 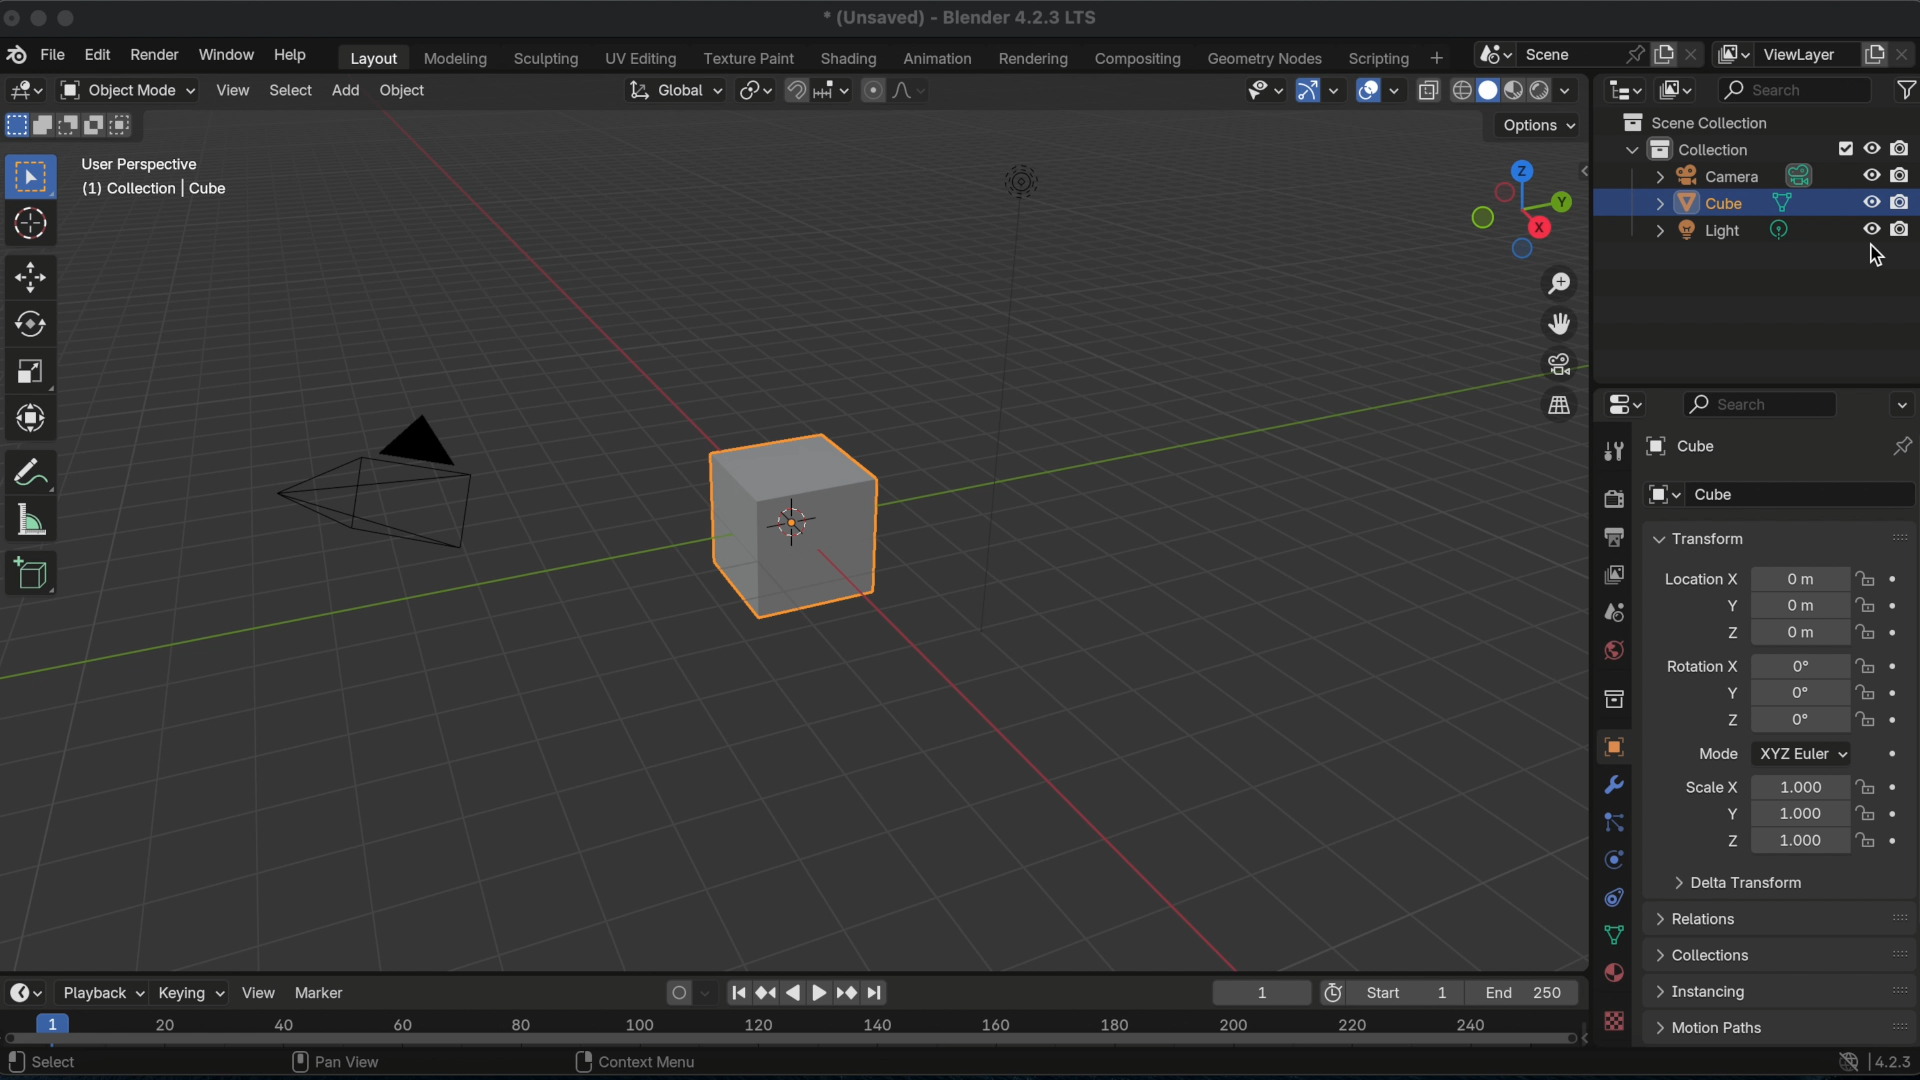 I want to click on mode, so click(x=1714, y=752).